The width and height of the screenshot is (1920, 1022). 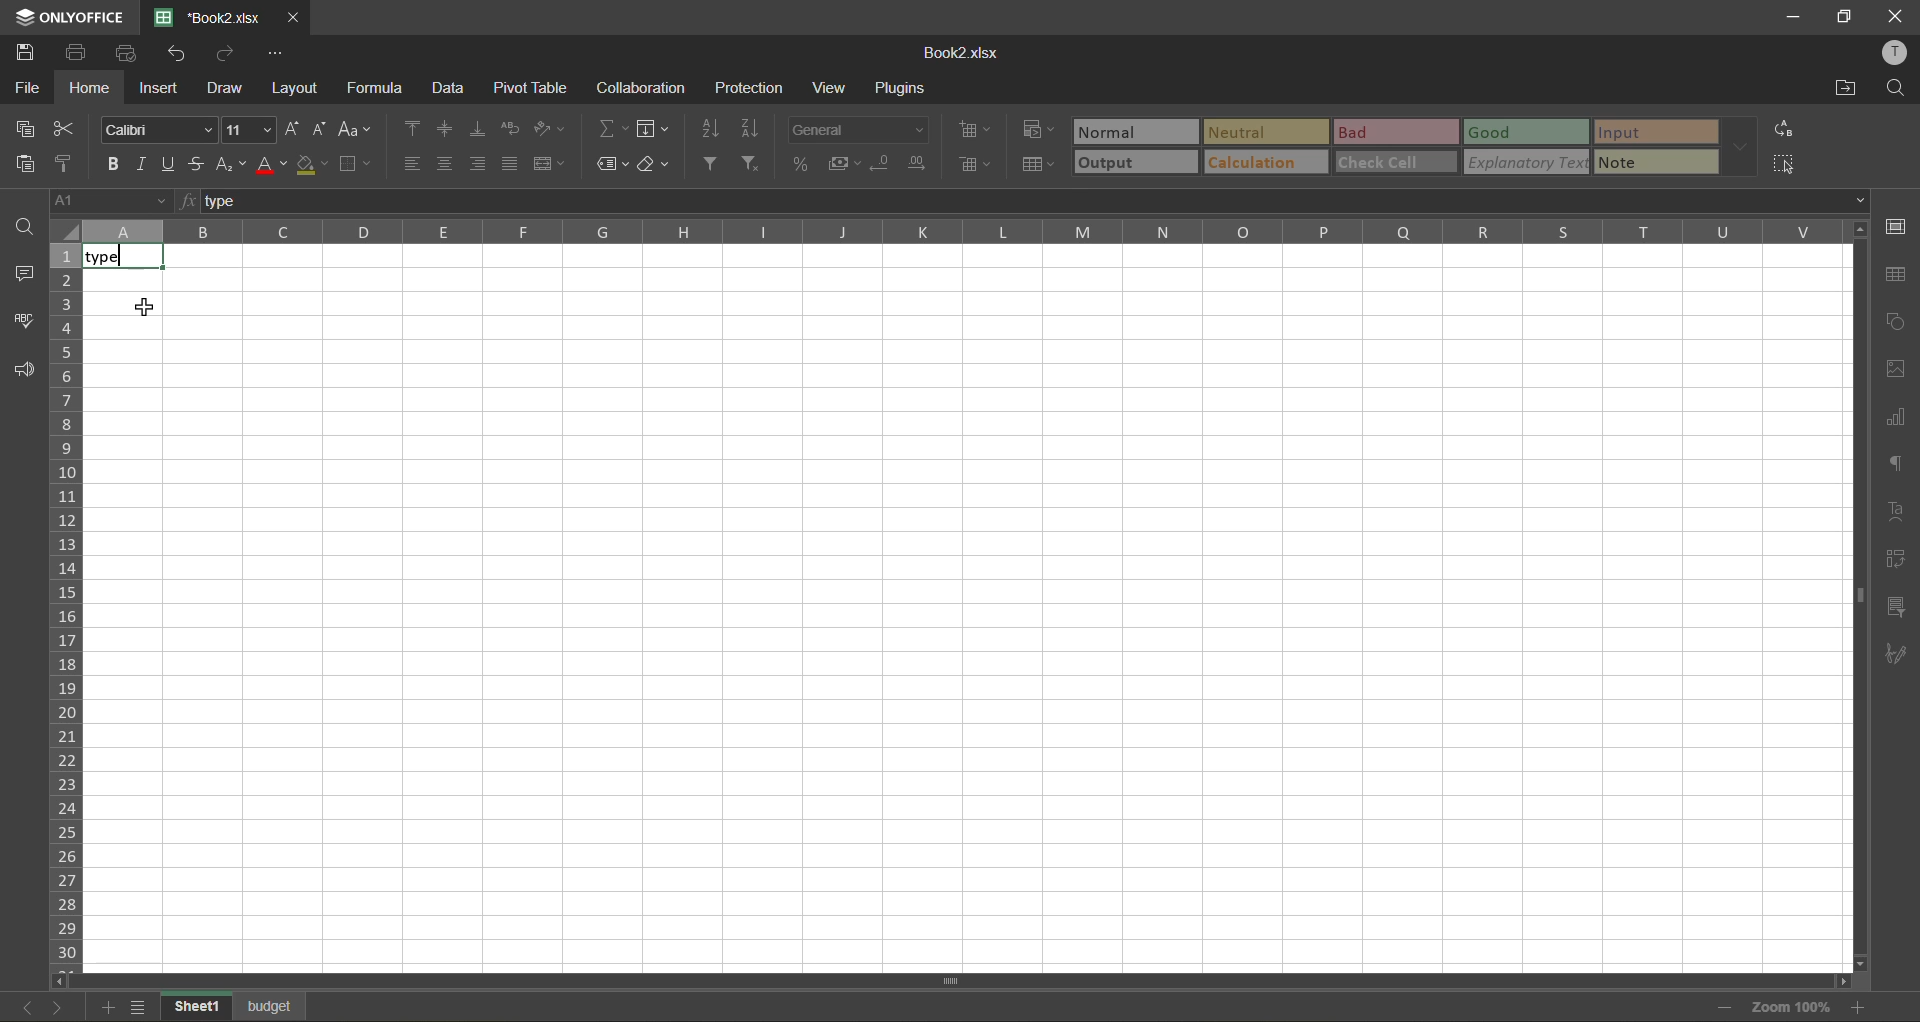 I want to click on font style, so click(x=156, y=131).